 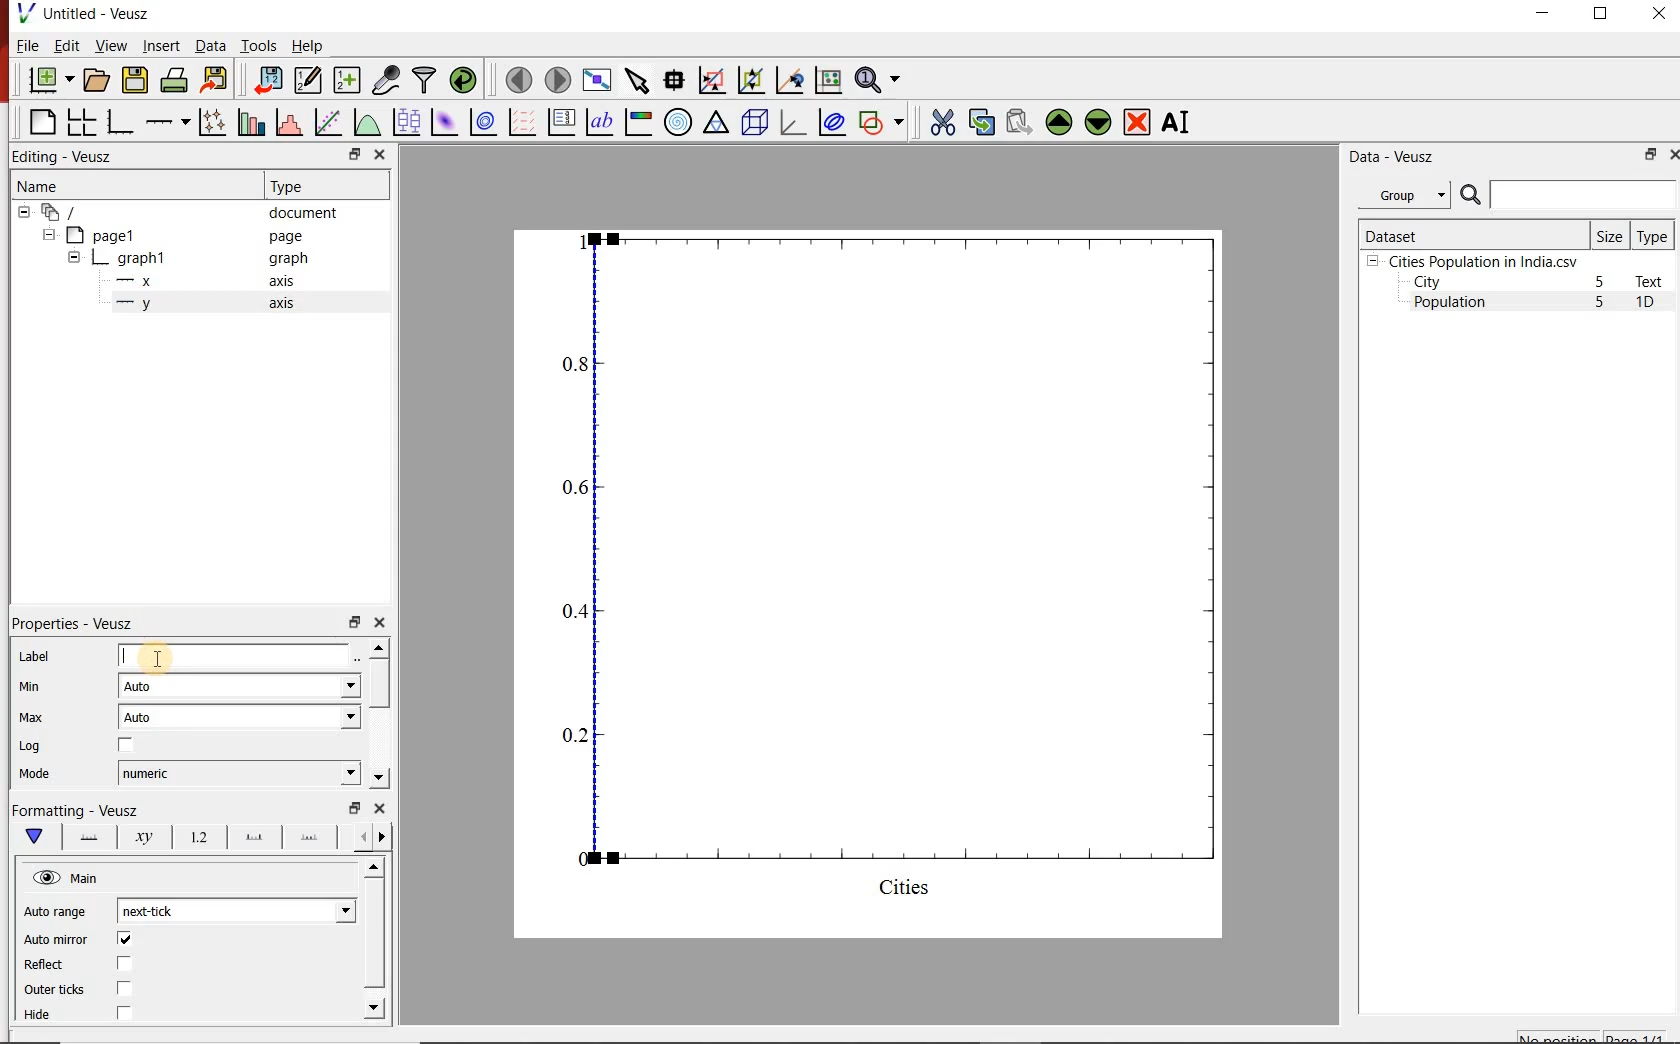 What do you see at coordinates (240, 685) in the screenshot?
I see `Auto` at bounding box center [240, 685].